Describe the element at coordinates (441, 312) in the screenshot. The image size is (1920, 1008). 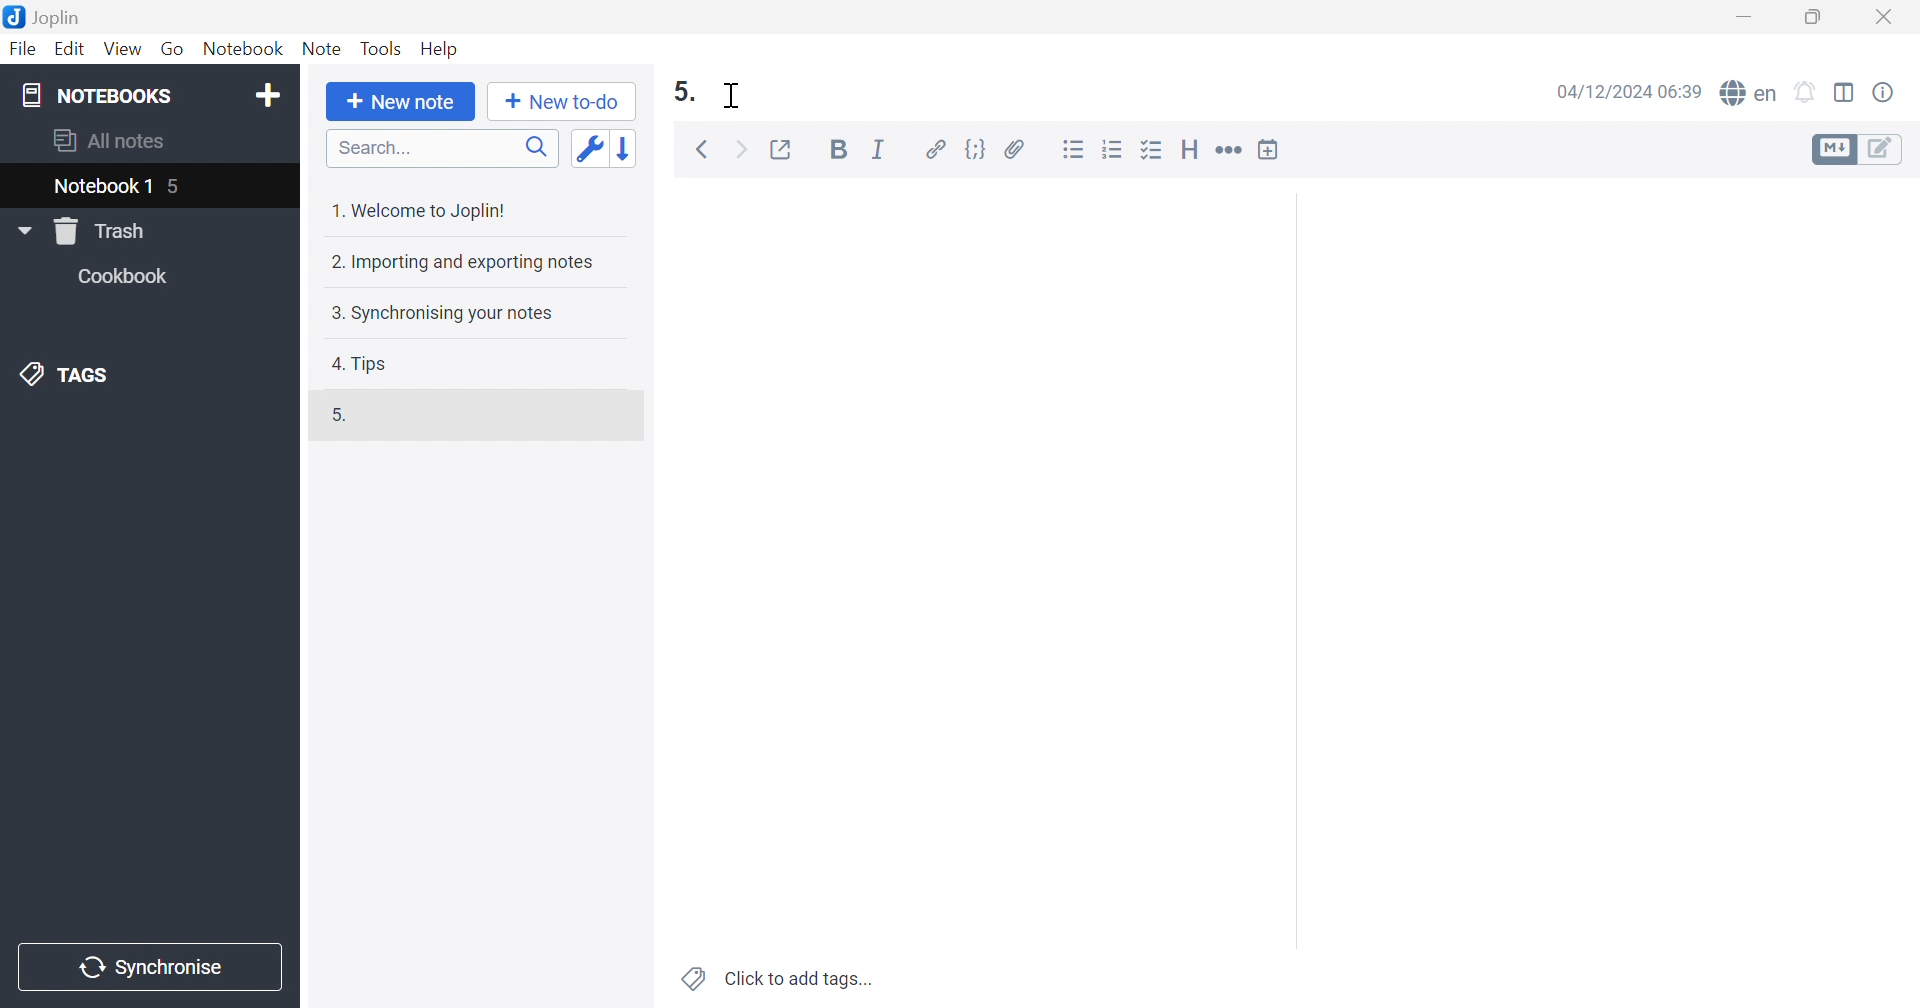
I see `3. Synchronising your notes` at that location.